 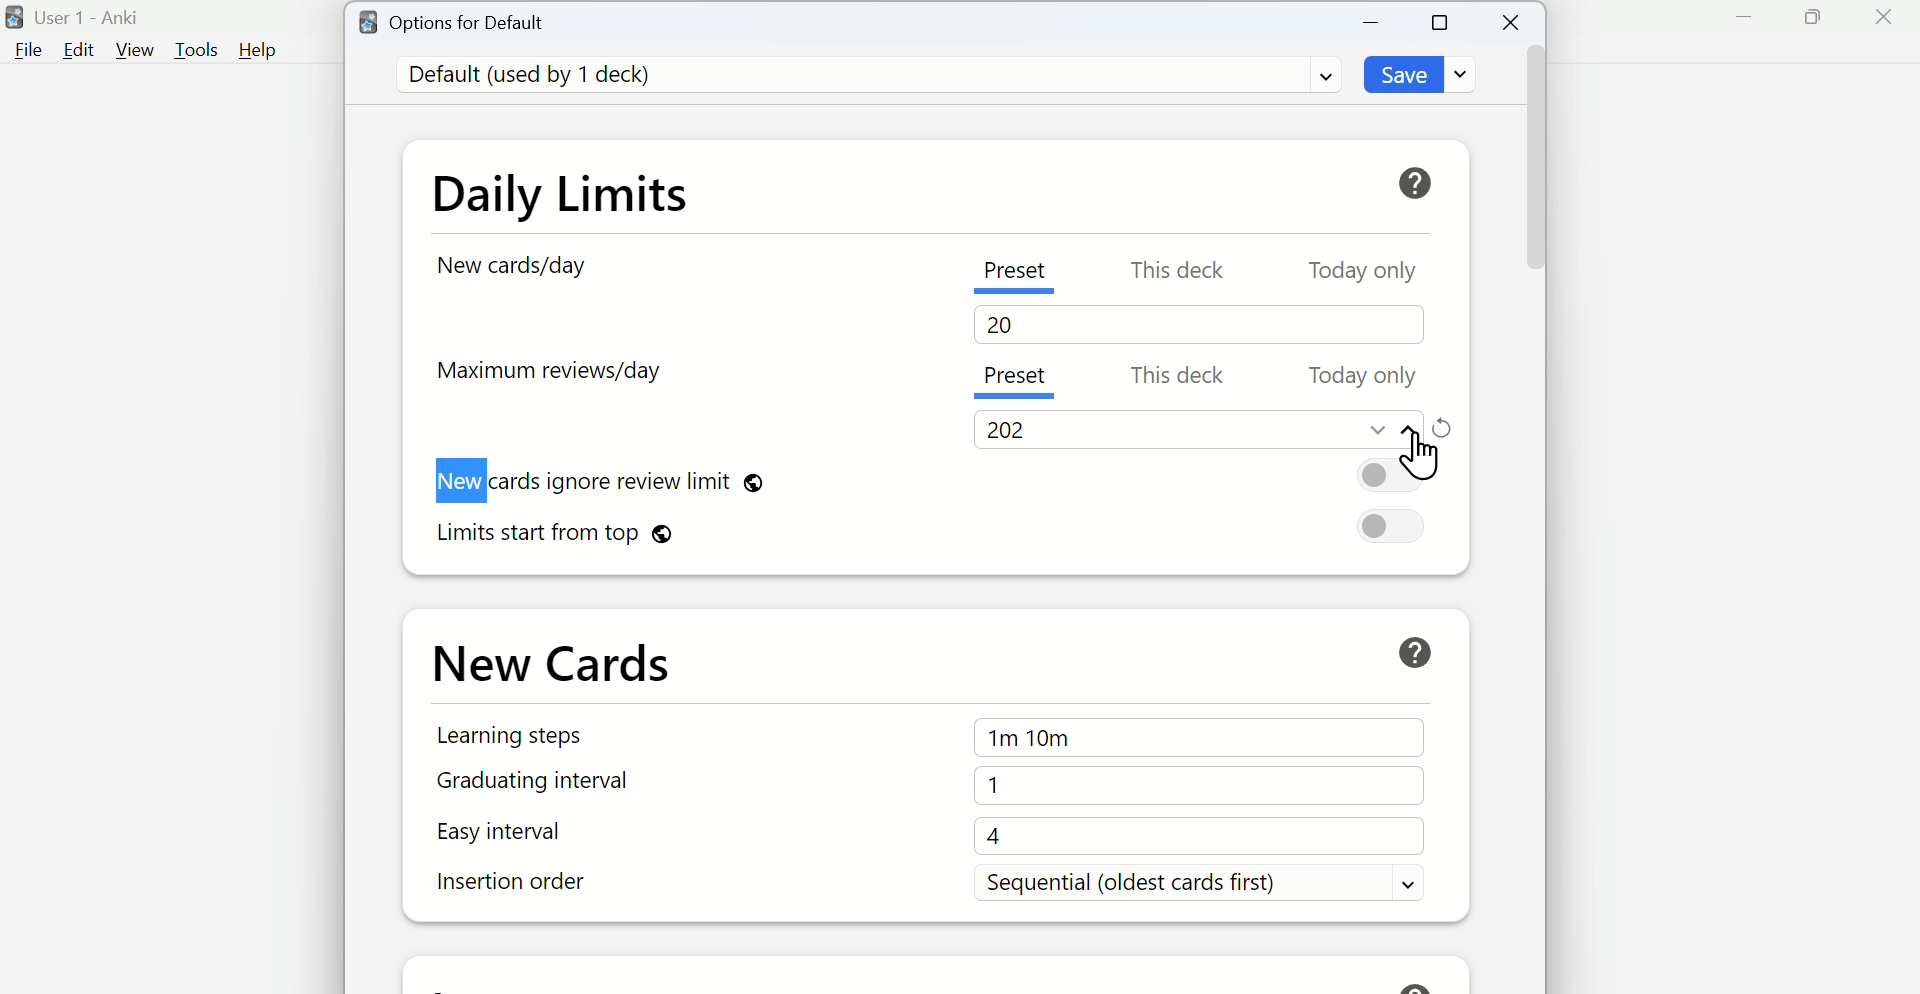 What do you see at coordinates (547, 371) in the screenshot?
I see `Maximum reviews/day` at bounding box center [547, 371].